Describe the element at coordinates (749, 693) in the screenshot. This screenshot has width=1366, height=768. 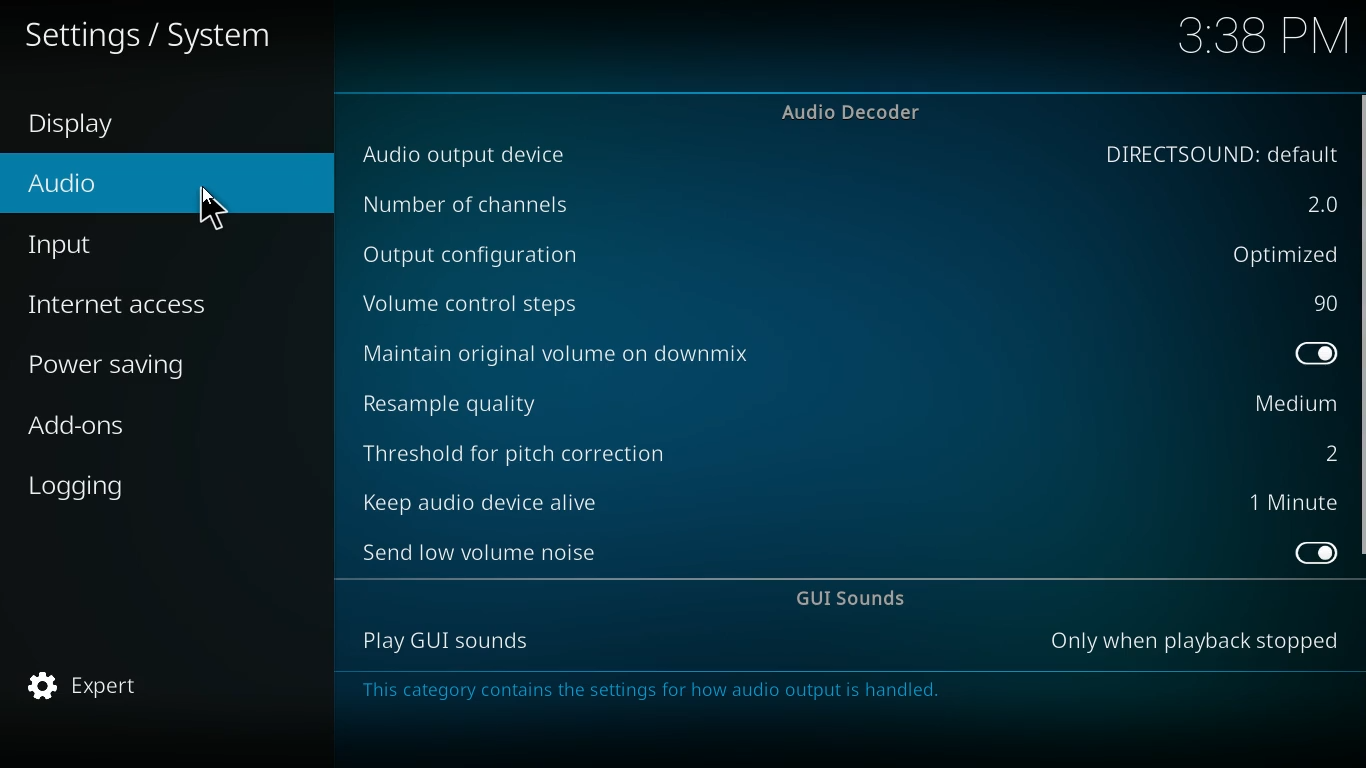
I see `this category contains the setting for how audio output is handled` at that location.